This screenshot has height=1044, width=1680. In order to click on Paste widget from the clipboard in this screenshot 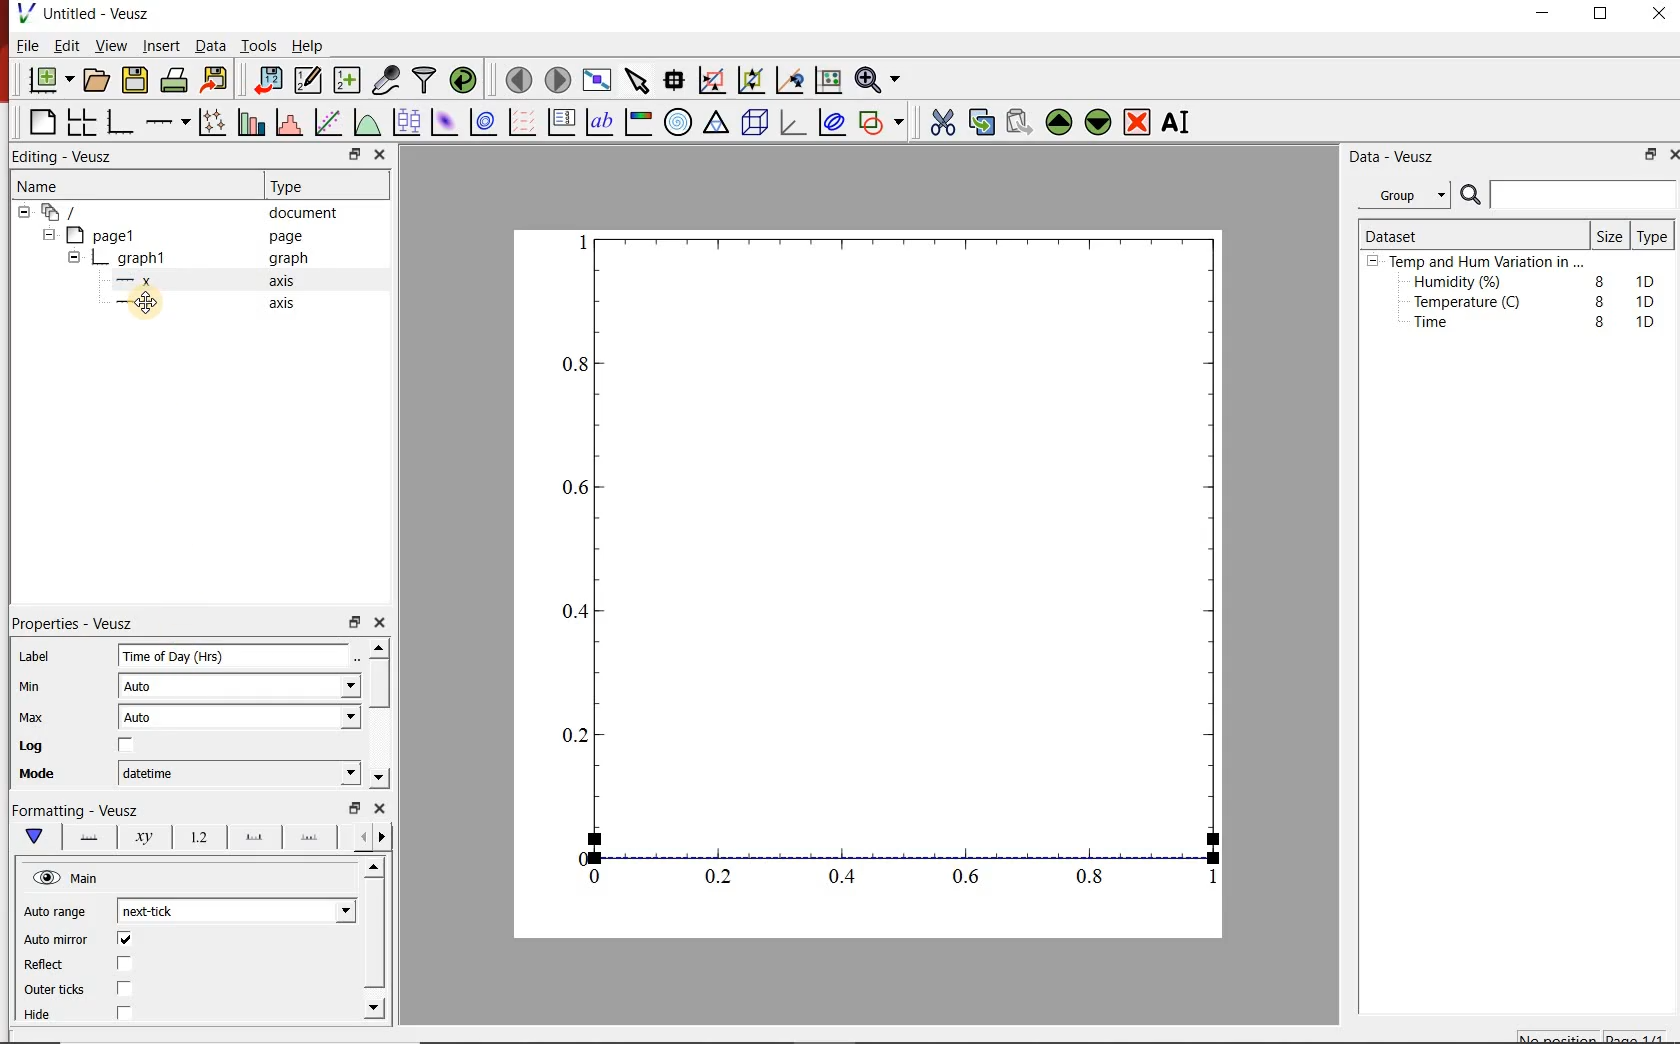, I will do `click(1020, 121)`.